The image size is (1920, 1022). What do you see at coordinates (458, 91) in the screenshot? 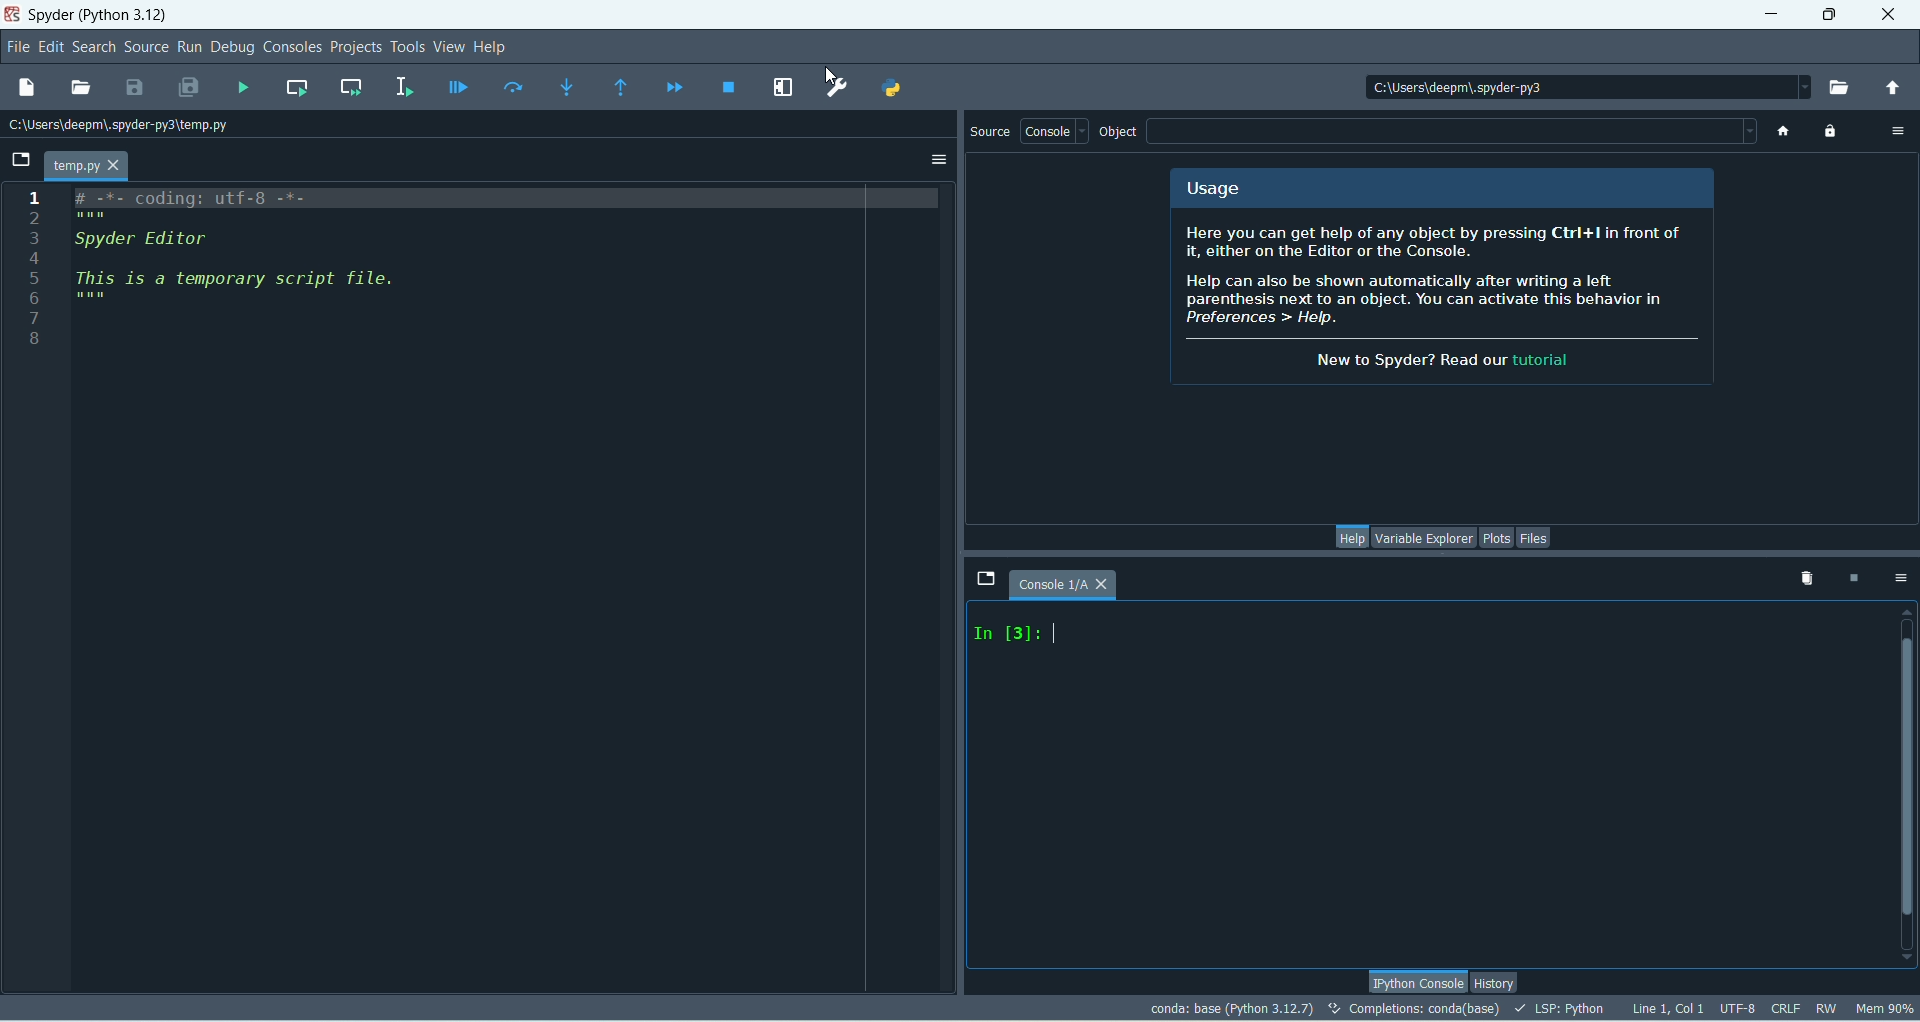
I see `debug file` at bounding box center [458, 91].